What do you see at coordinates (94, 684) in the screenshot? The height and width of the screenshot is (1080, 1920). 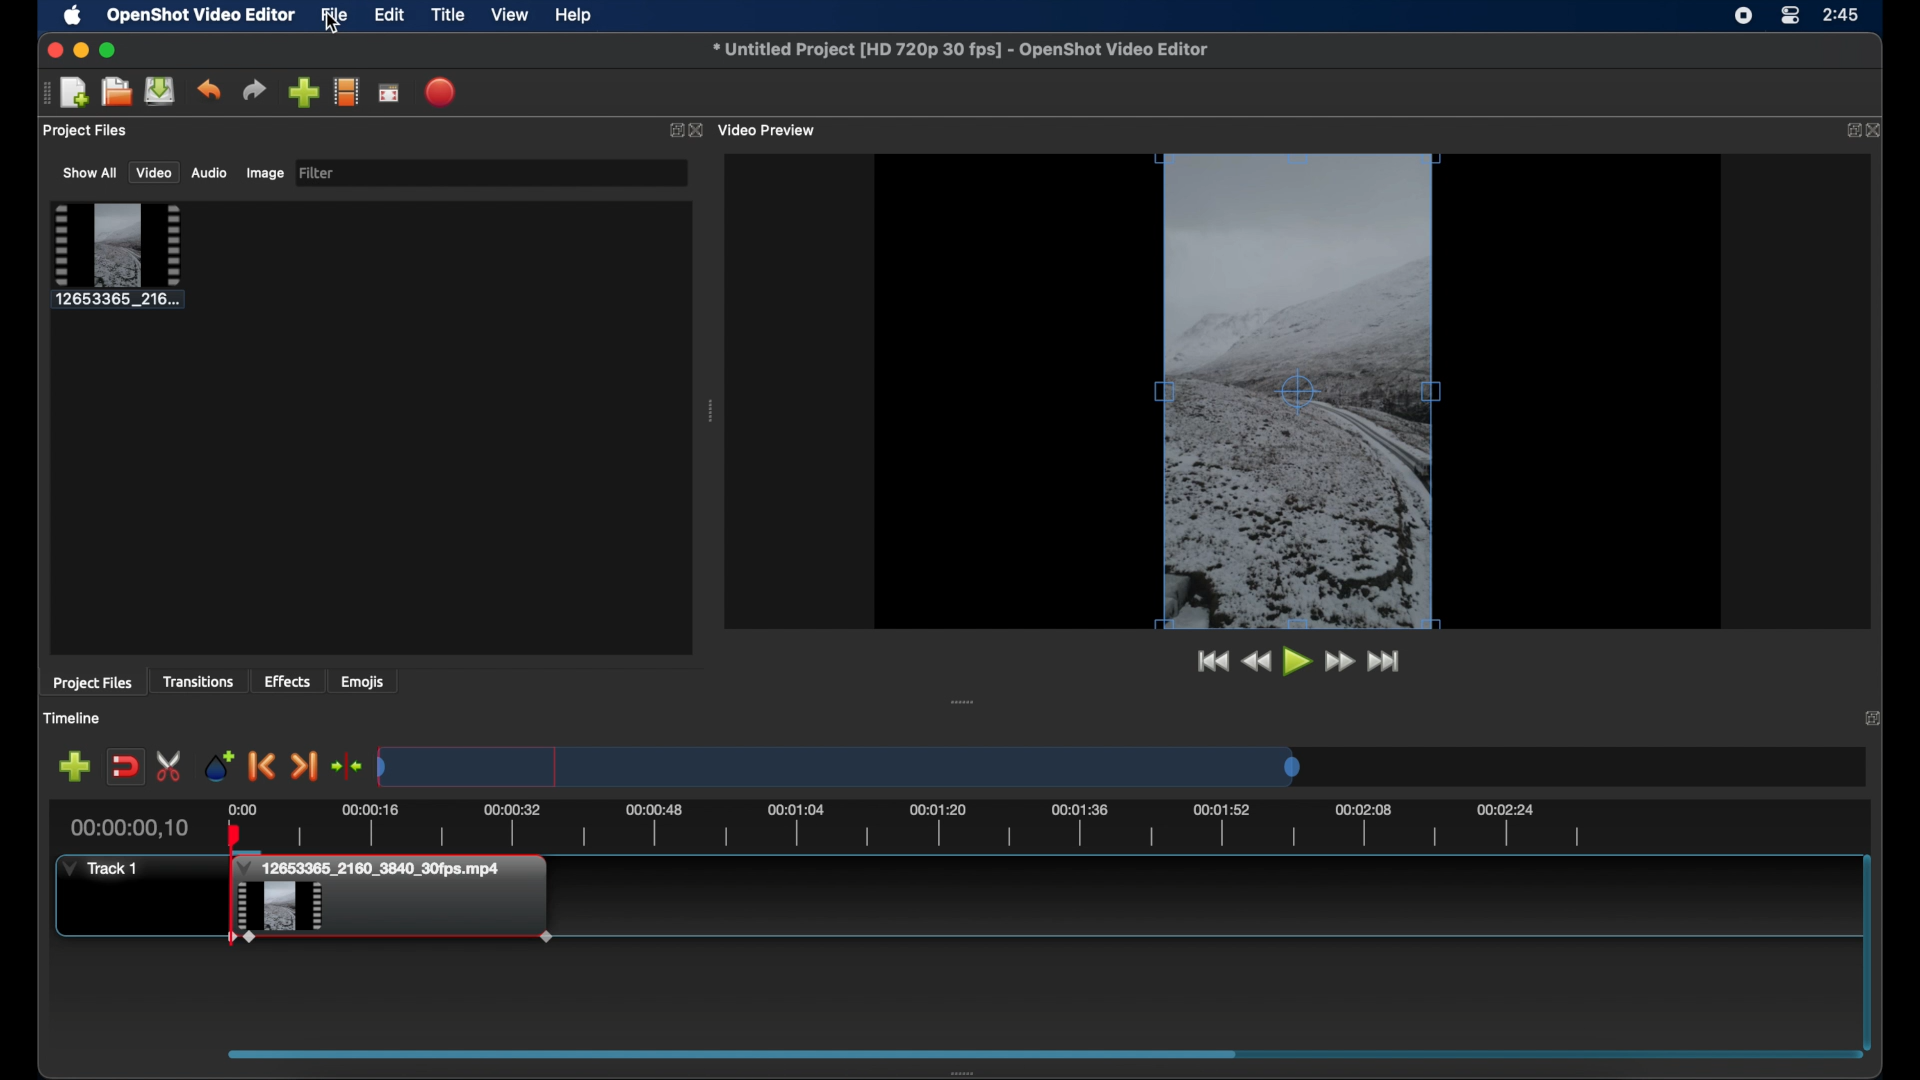 I see `project files` at bounding box center [94, 684].